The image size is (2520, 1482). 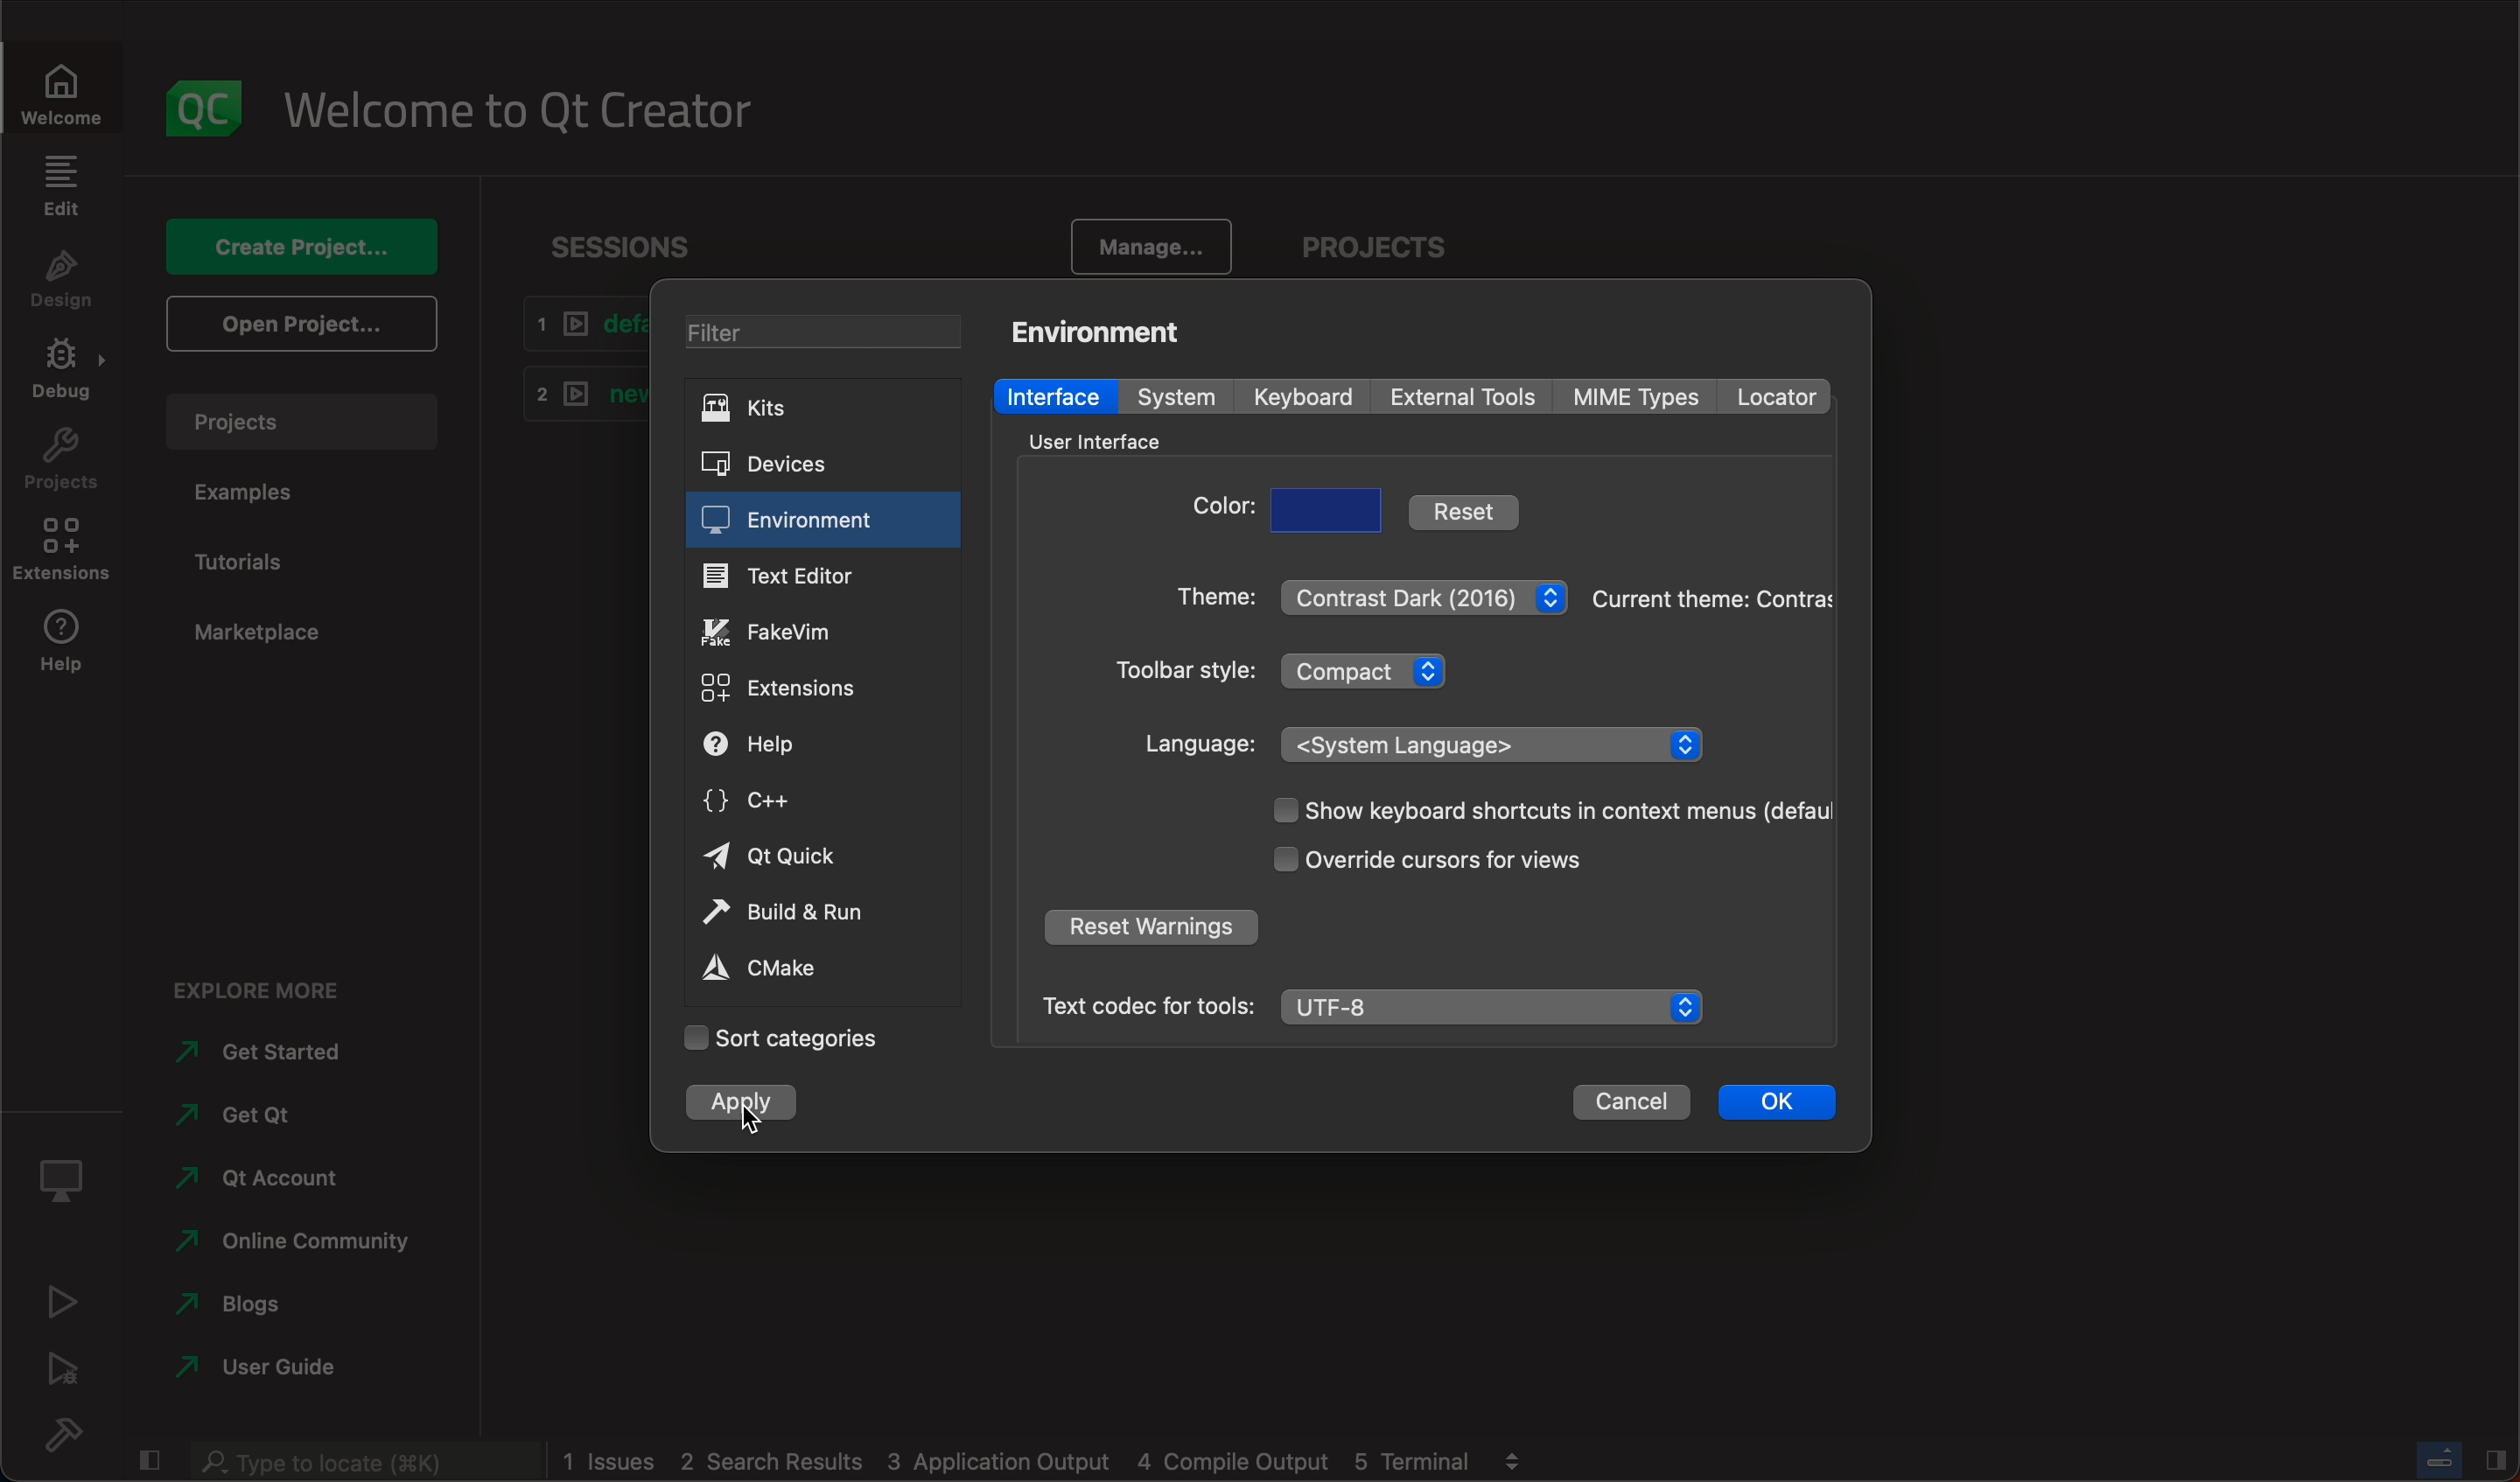 What do you see at coordinates (260, 1366) in the screenshot?
I see `user ` at bounding box center [260, 1366].